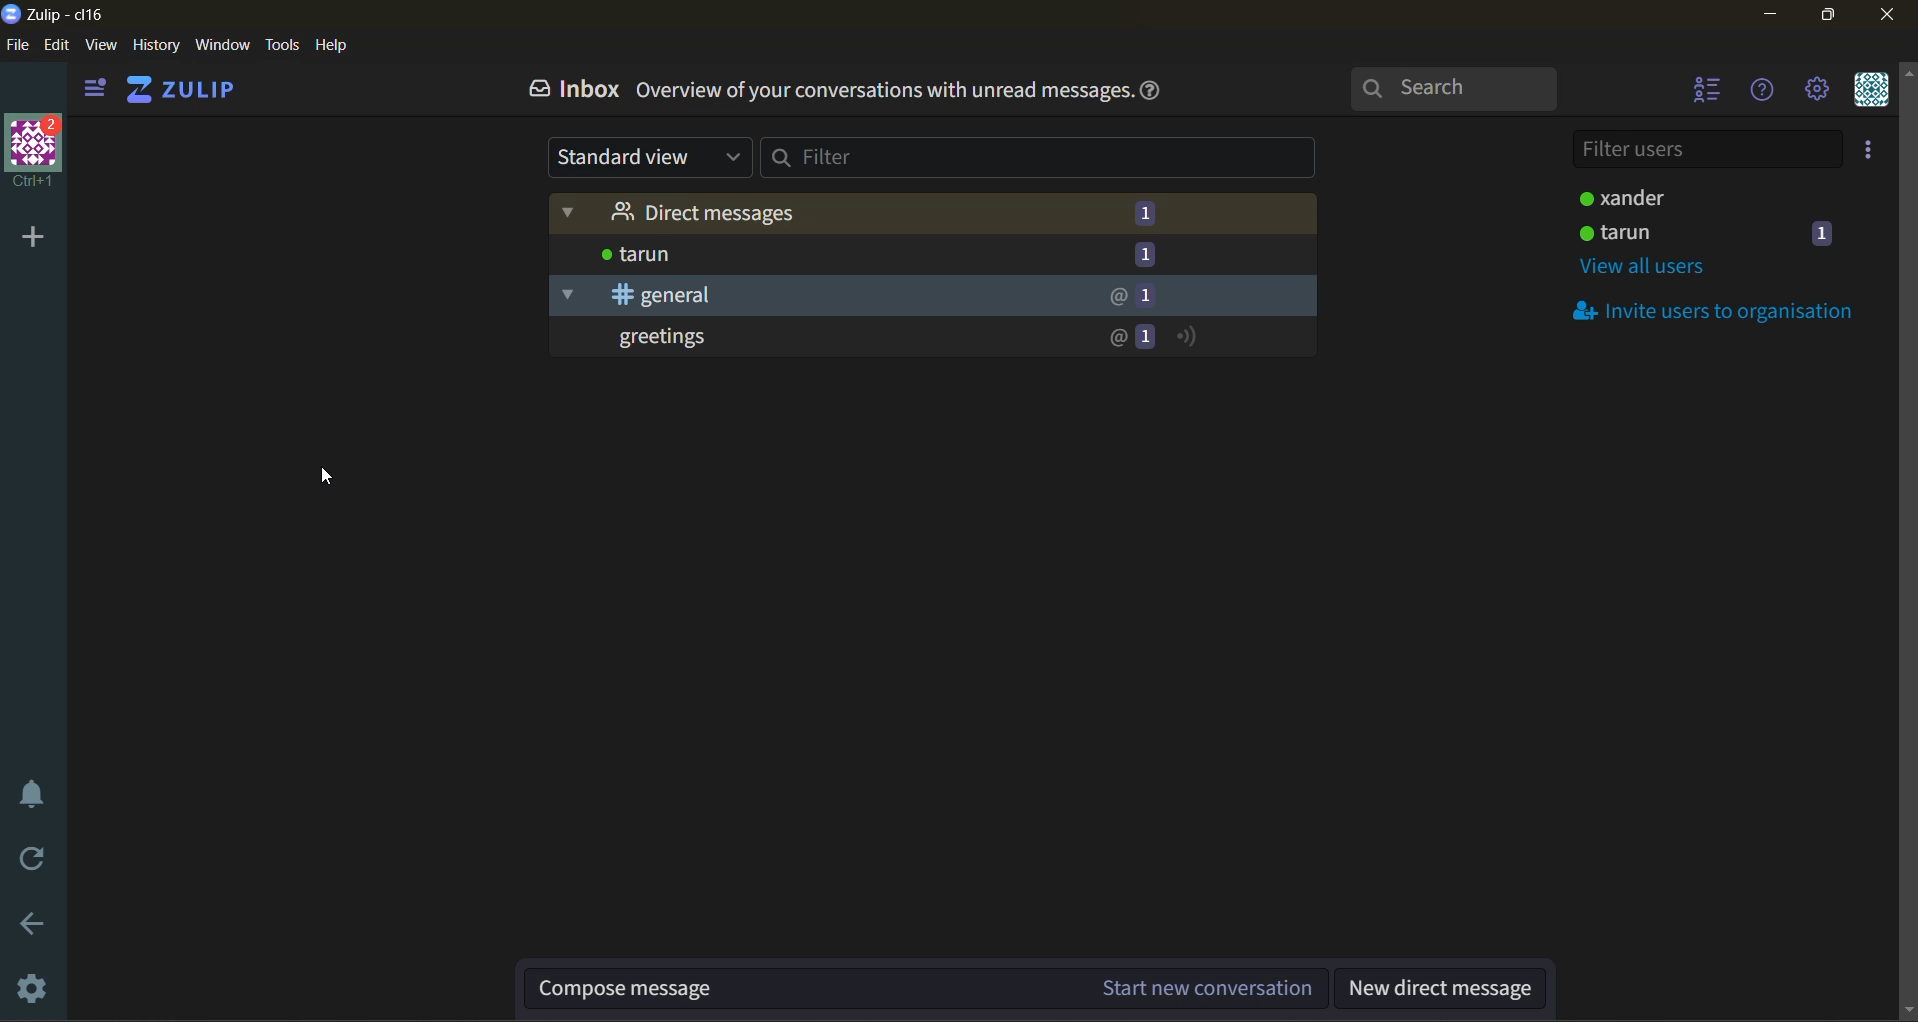 Image resolution: width=1918 pixels, height=1022 pixels. Describe the element at coordinates (36, 153) in the screenshot. I see `organisation profile` at that location.